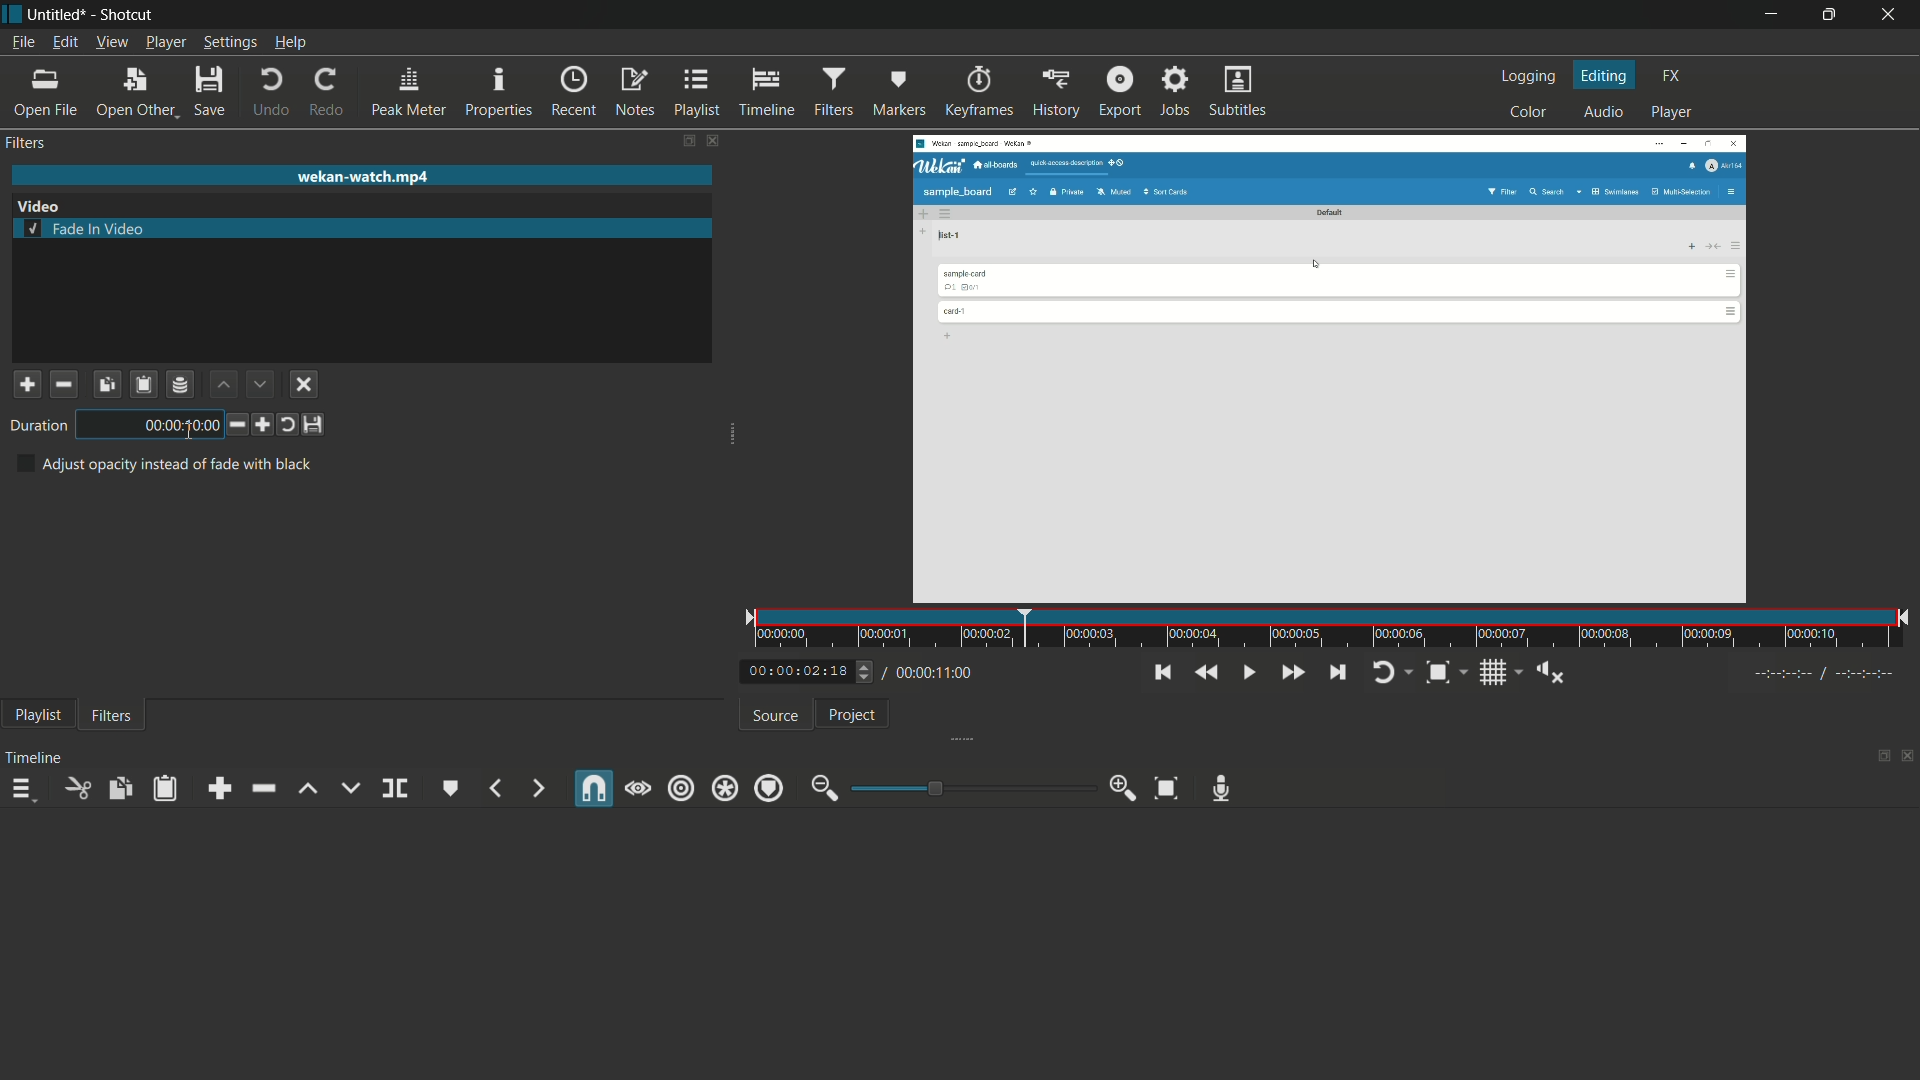  What do you see at coordinates (1120, 91) in the screenshot?
I see `export` at bounding box center [1120, 91].